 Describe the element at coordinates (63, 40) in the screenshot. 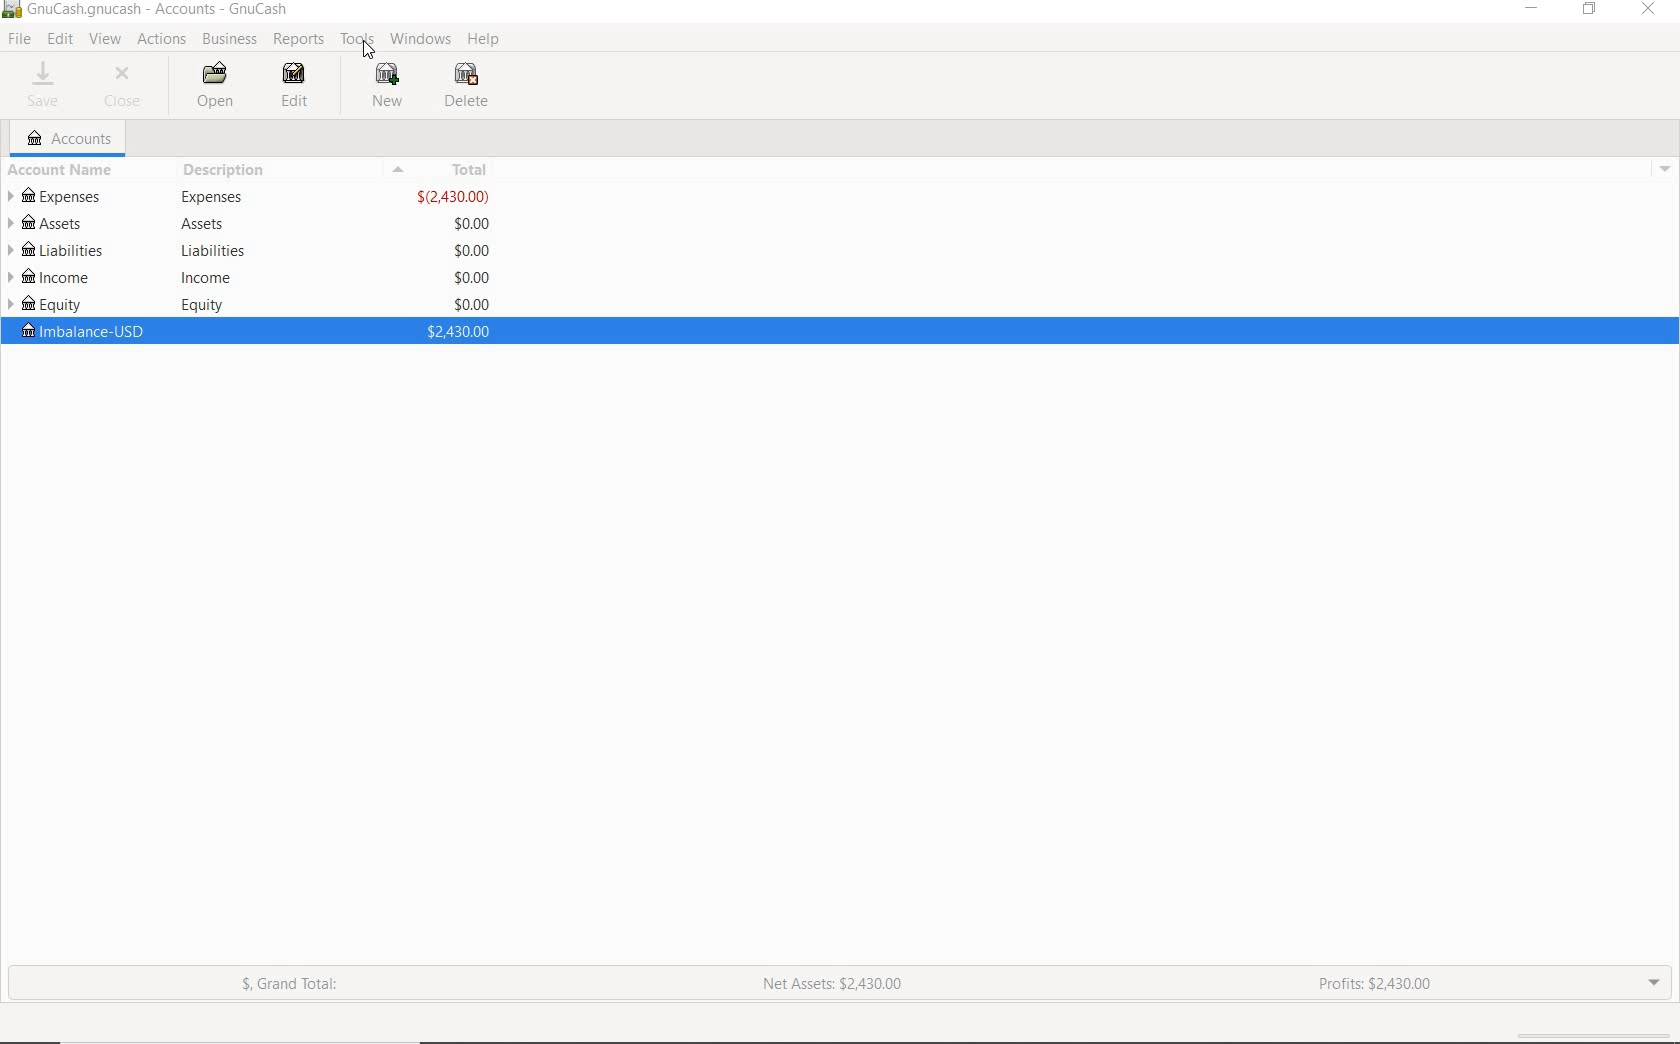

I see `EDIT` at that location.